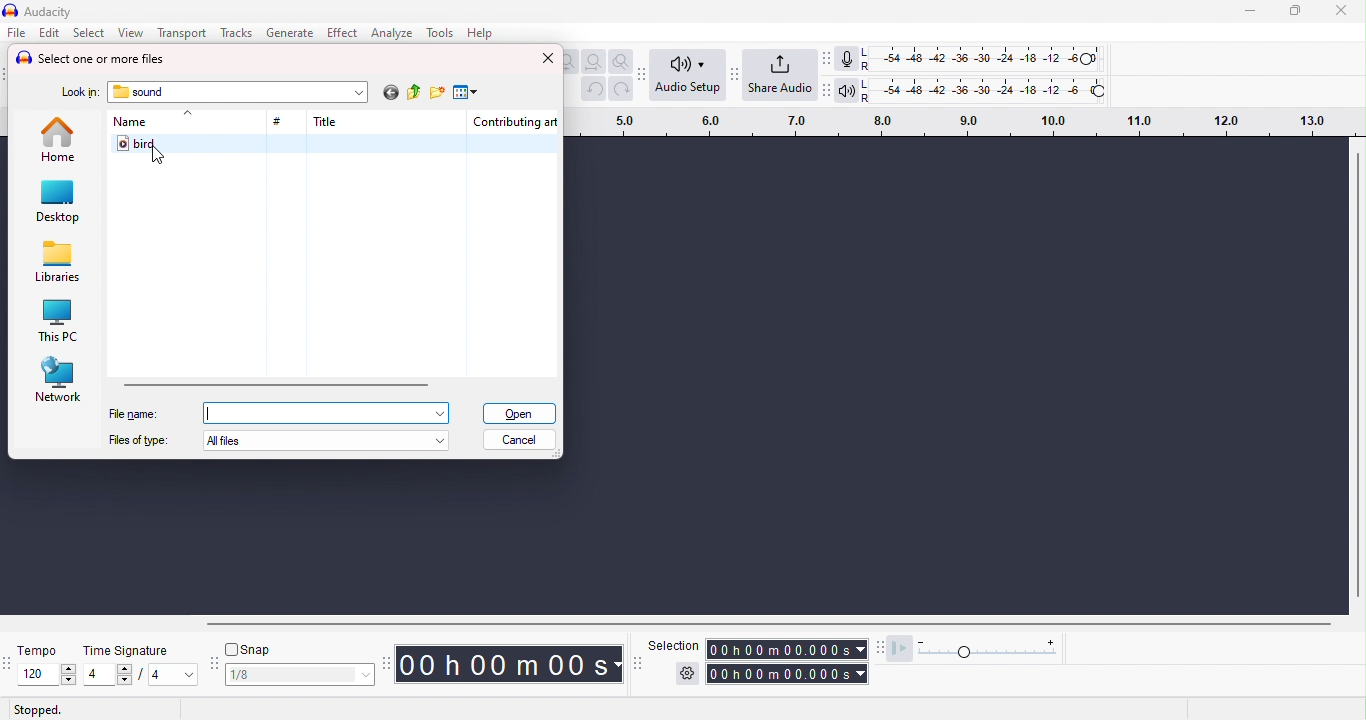  I want to click on last folder, so click(389, 94).